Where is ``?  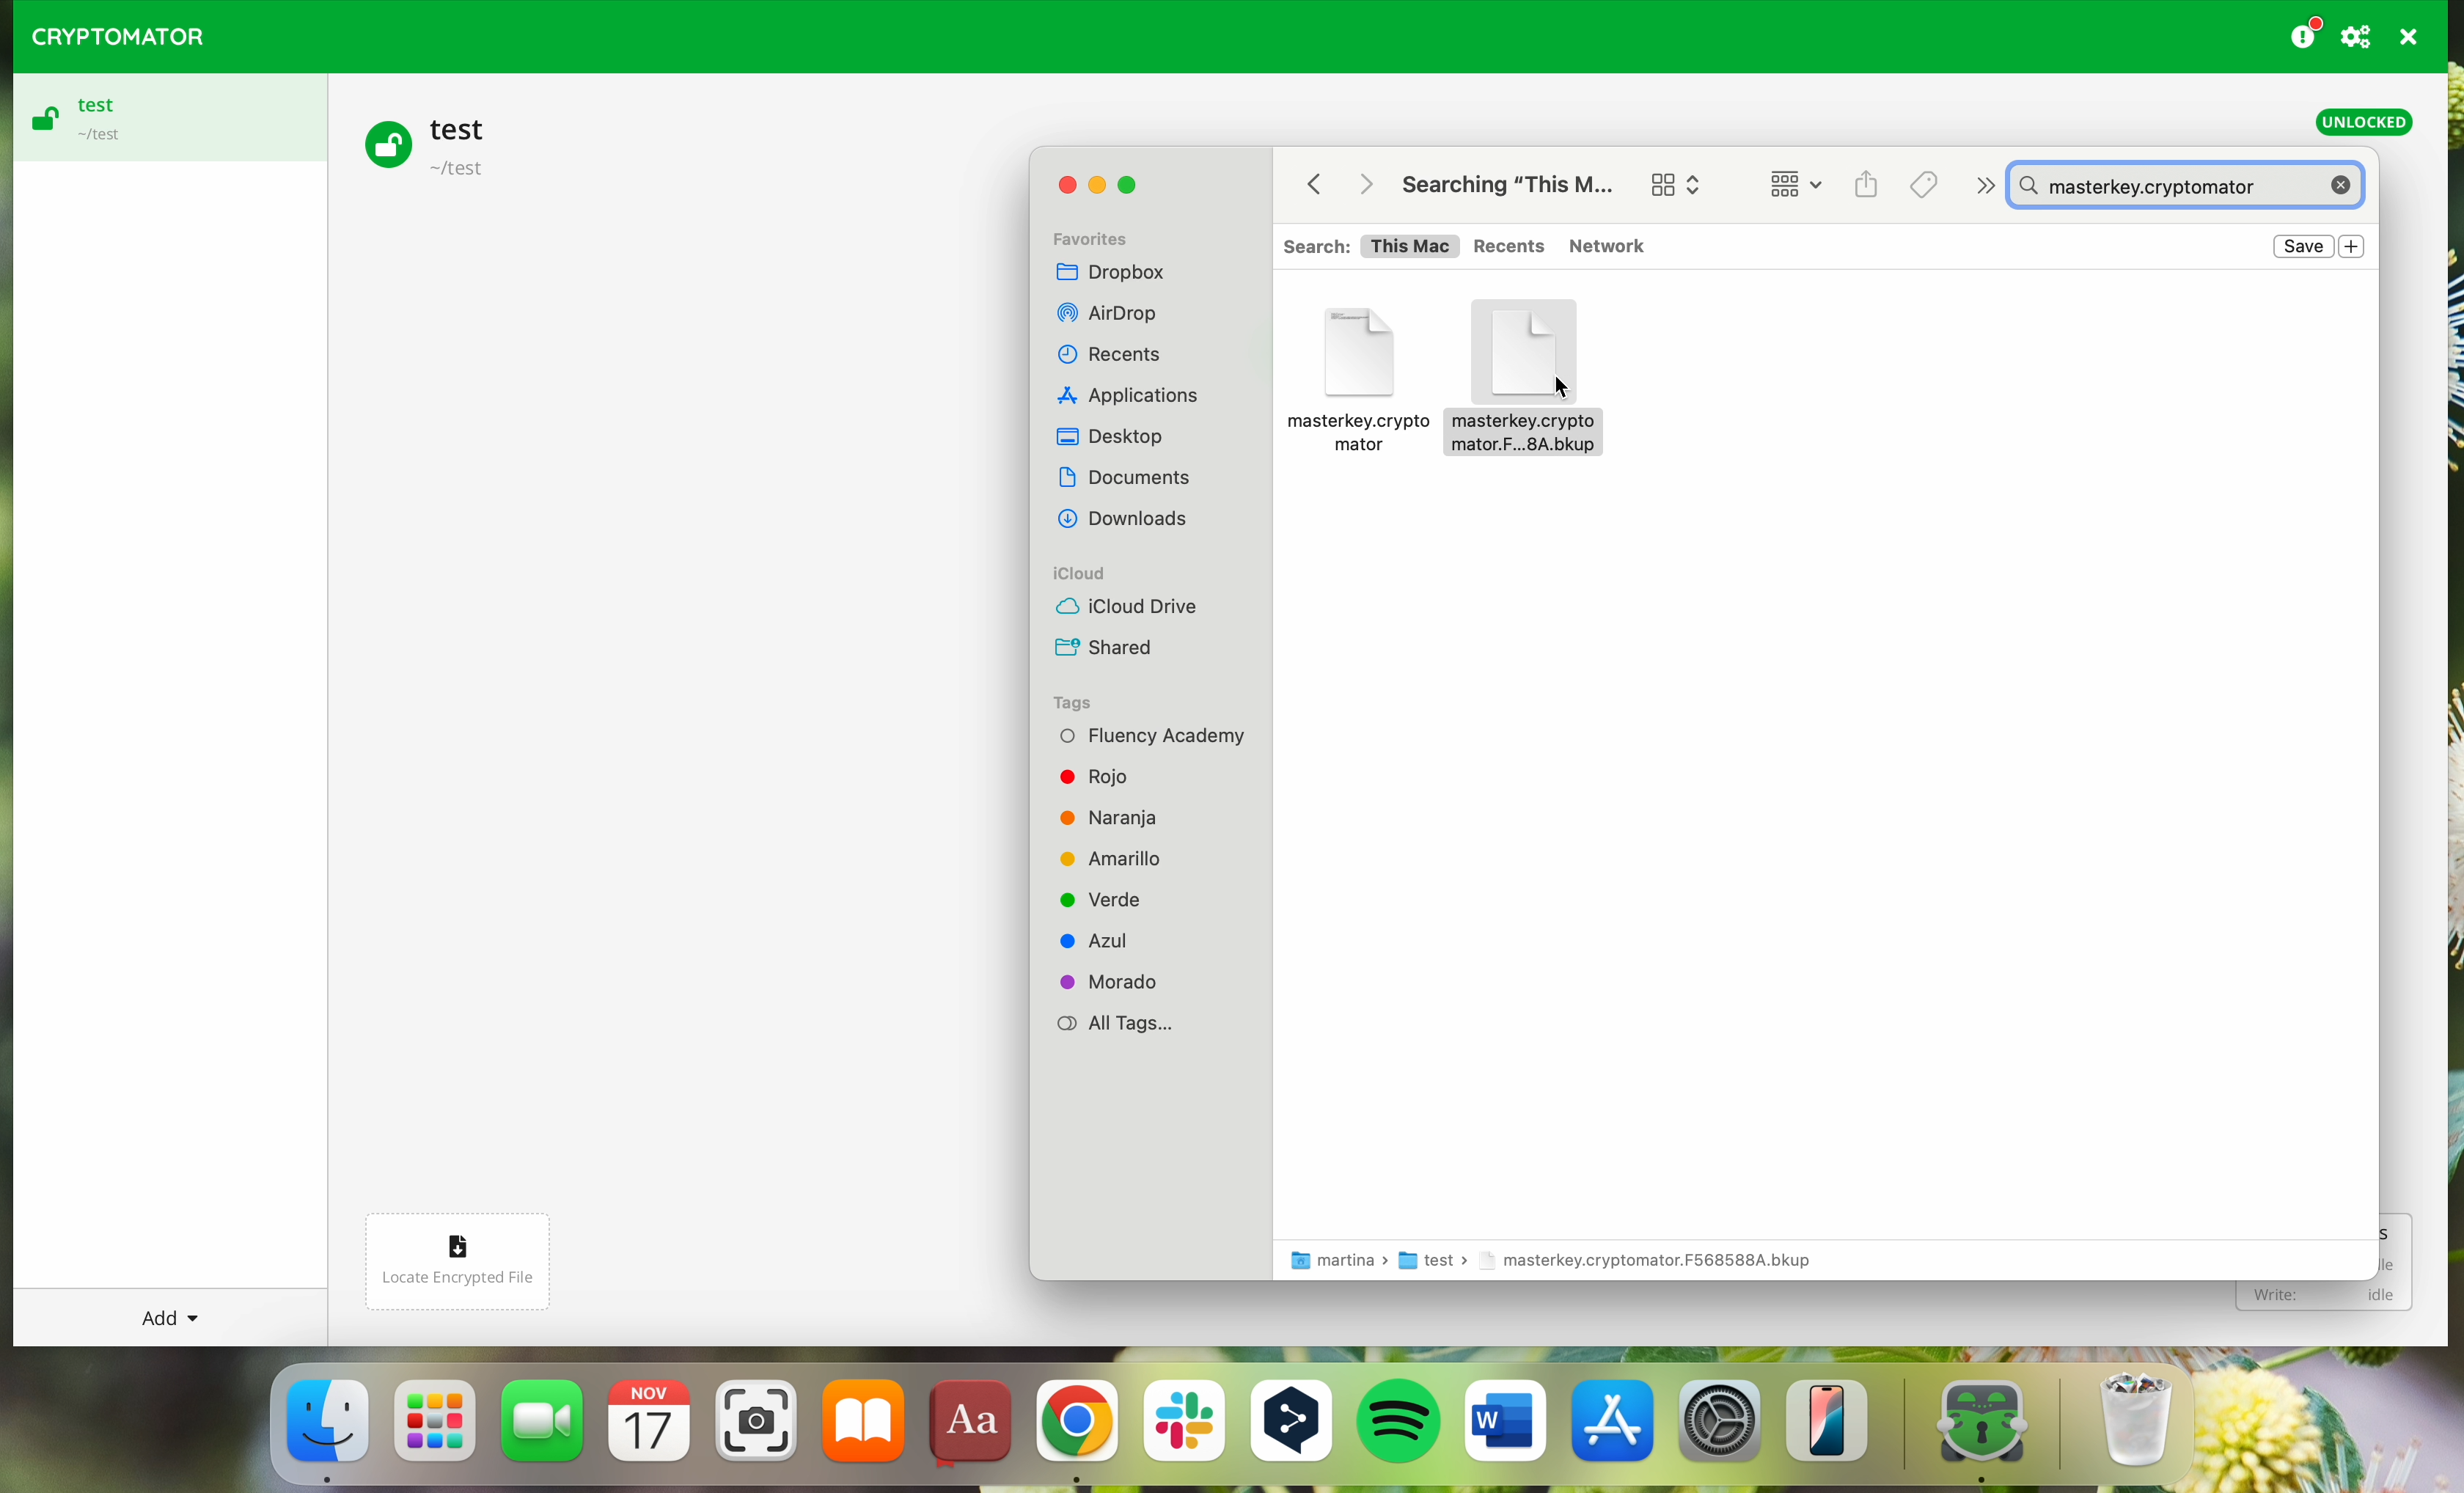  is located at coordinates (1132, 521).